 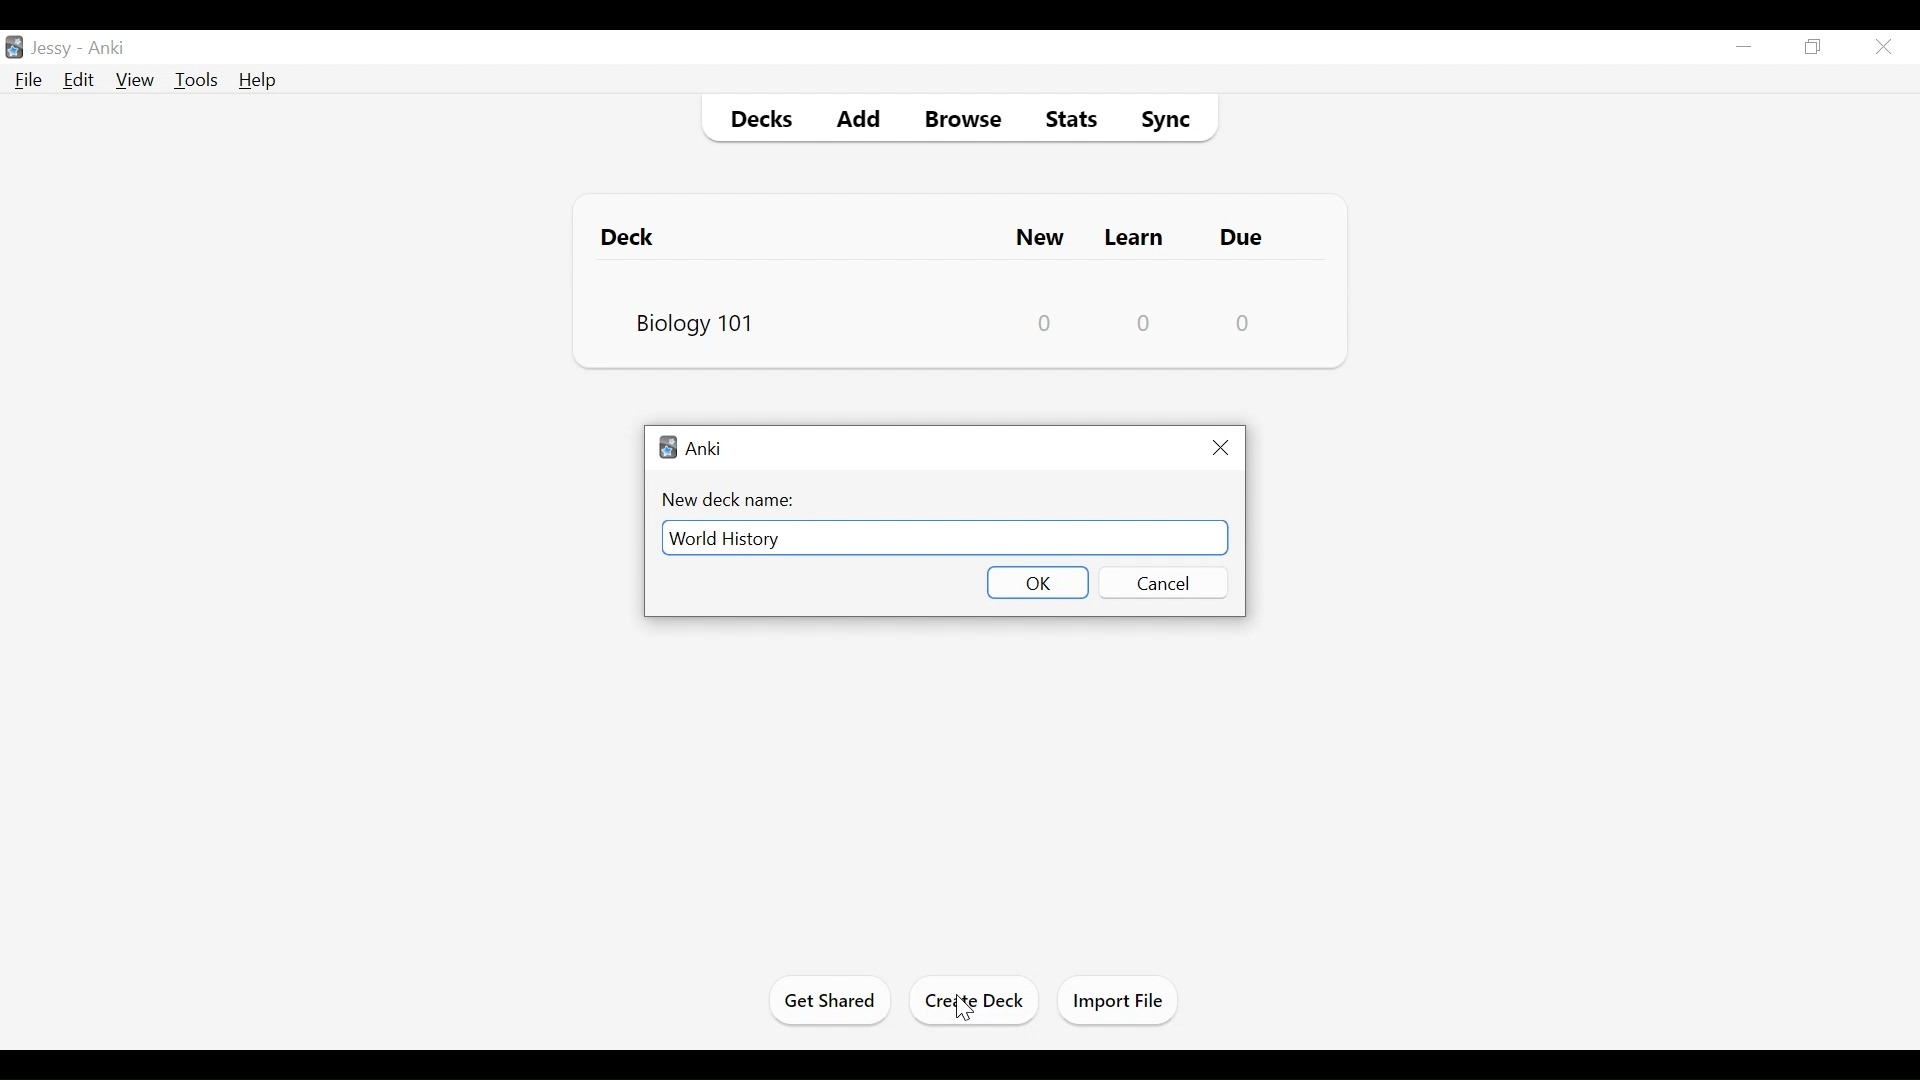 I want to click on Edit, so click(x=80, y=81).